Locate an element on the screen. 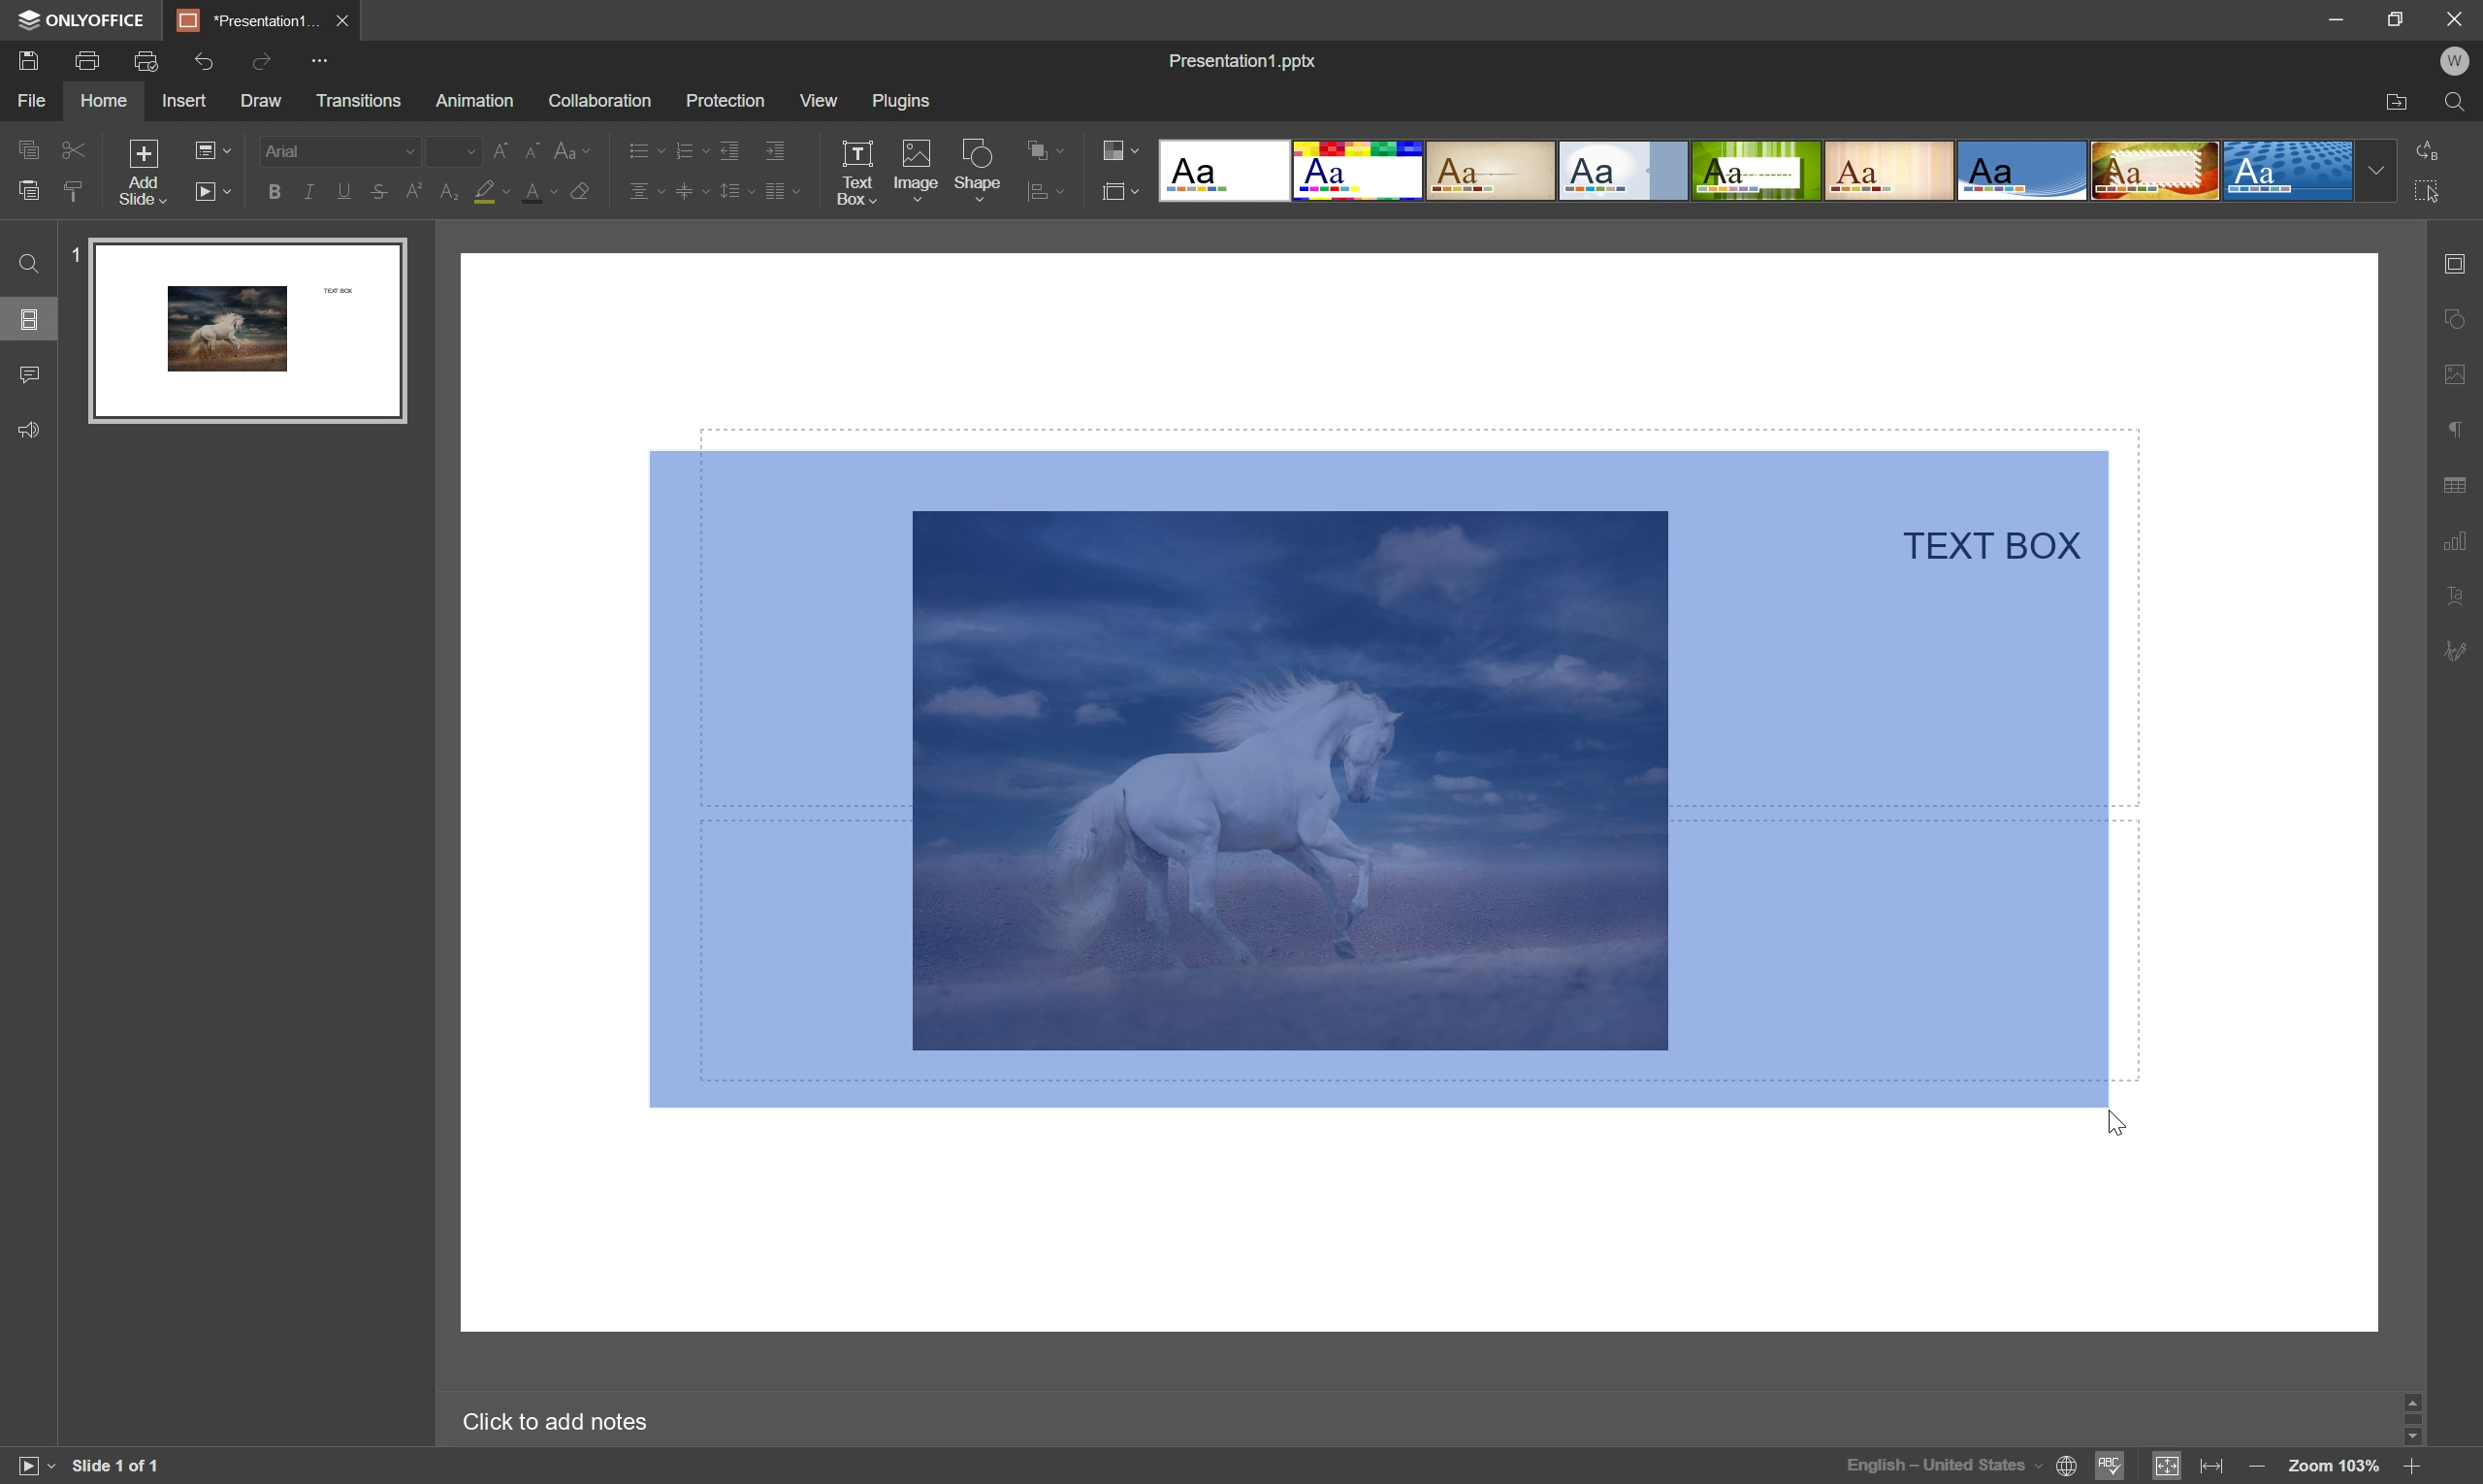 Image resolution: width=2483 pixels, height=1484 pixels. numbering is located at coordinates (689, 151).